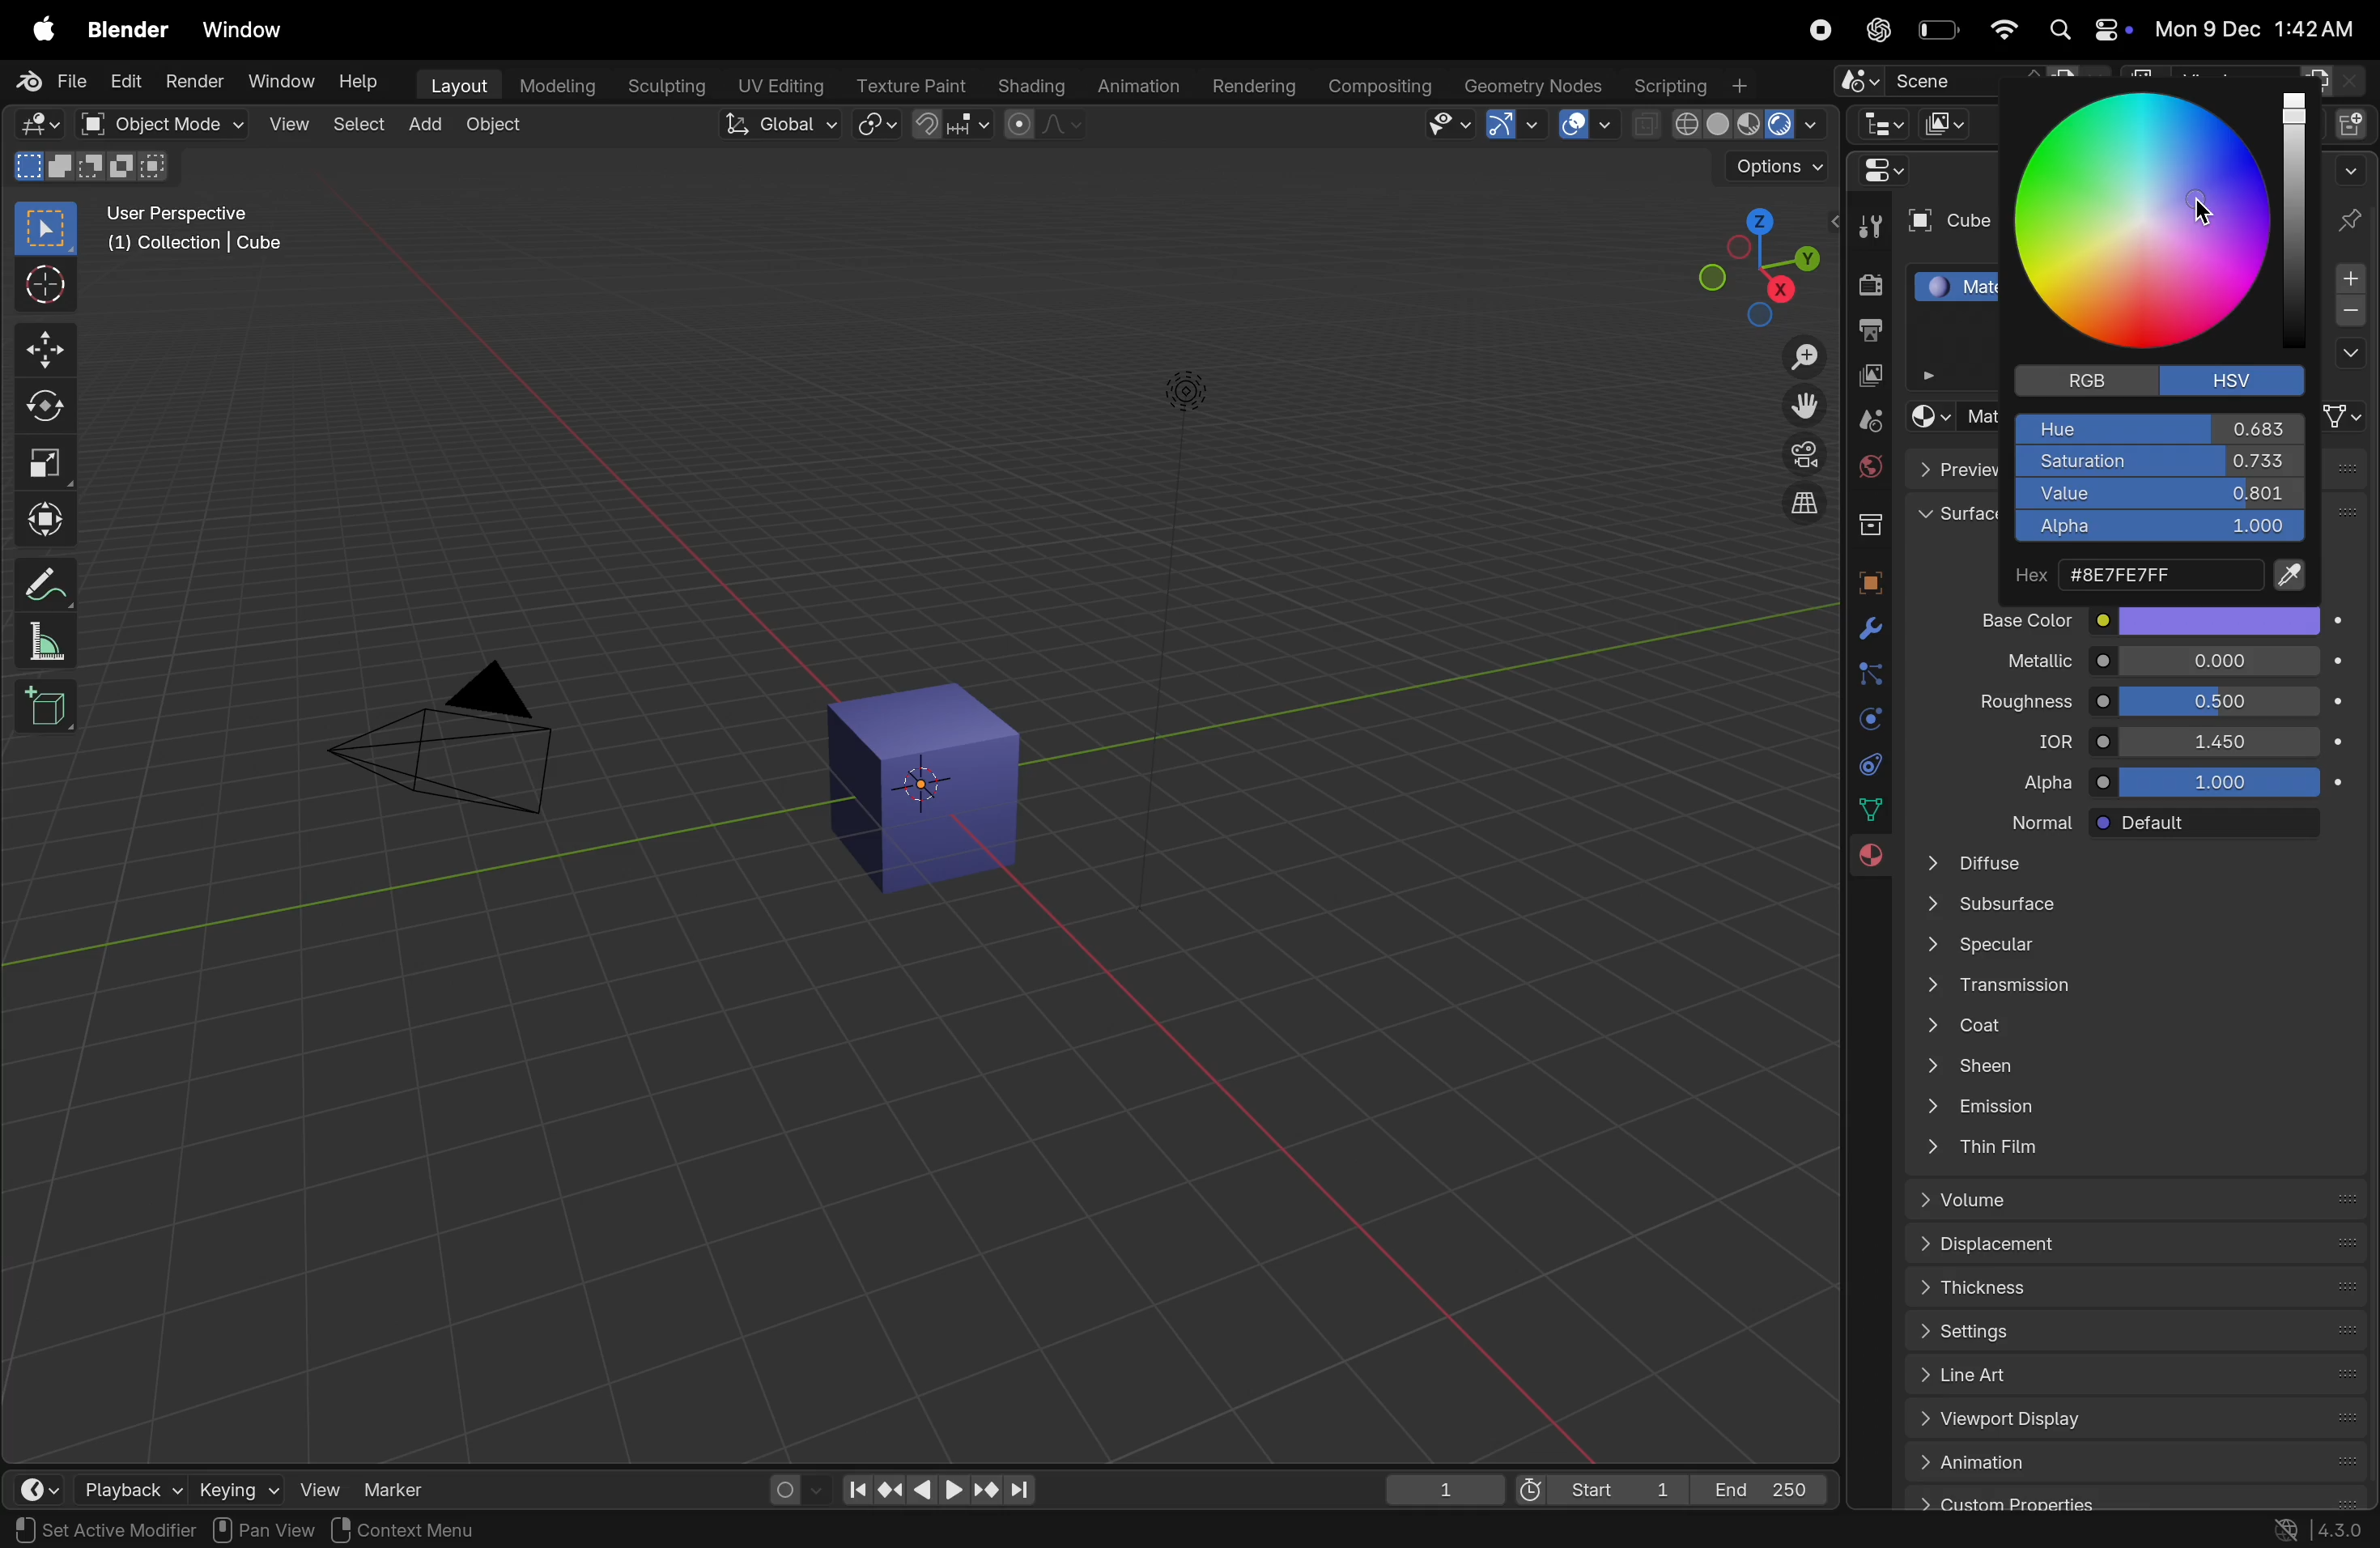 The width and height of the screenshot is (2380, 1548). Describe the element at coordinates (2242, 379) in the screenshot. I see `hsc` at that location.